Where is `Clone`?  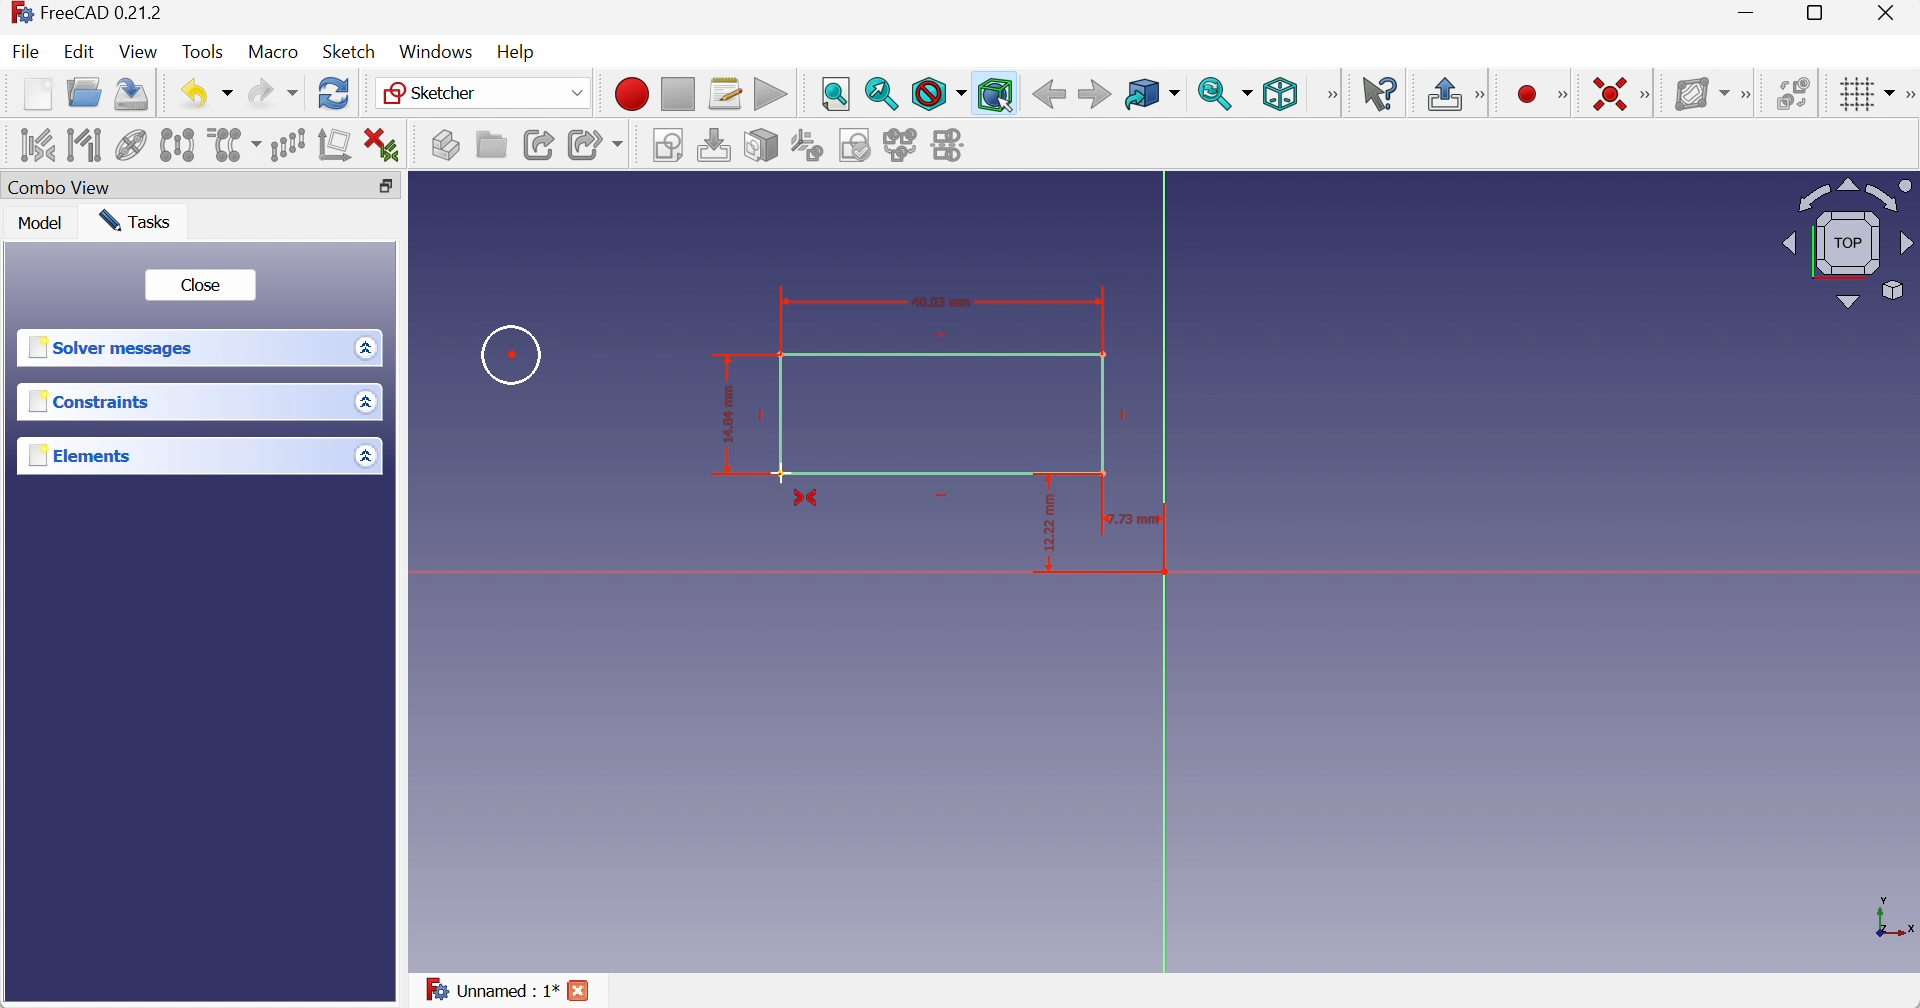 Clone is located at coordinates (237, 145).